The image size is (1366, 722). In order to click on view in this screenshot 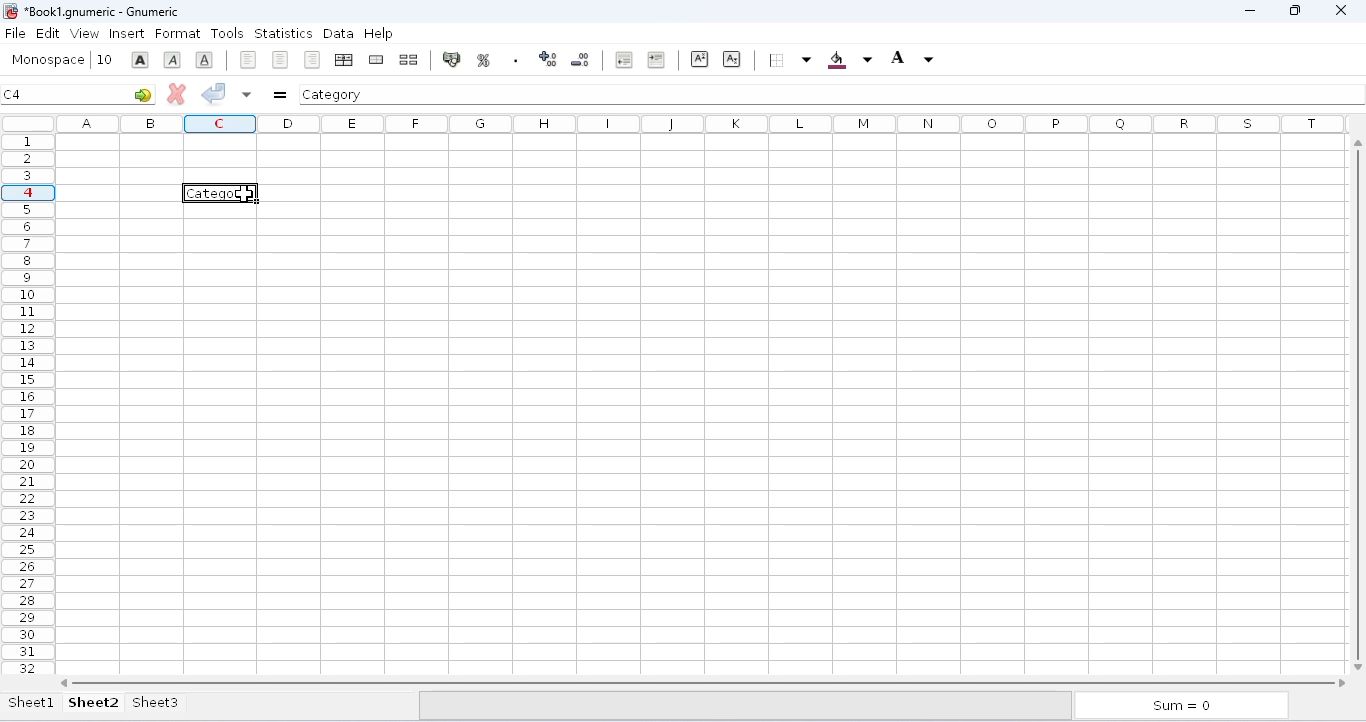, I will do `click(85, 33)`.